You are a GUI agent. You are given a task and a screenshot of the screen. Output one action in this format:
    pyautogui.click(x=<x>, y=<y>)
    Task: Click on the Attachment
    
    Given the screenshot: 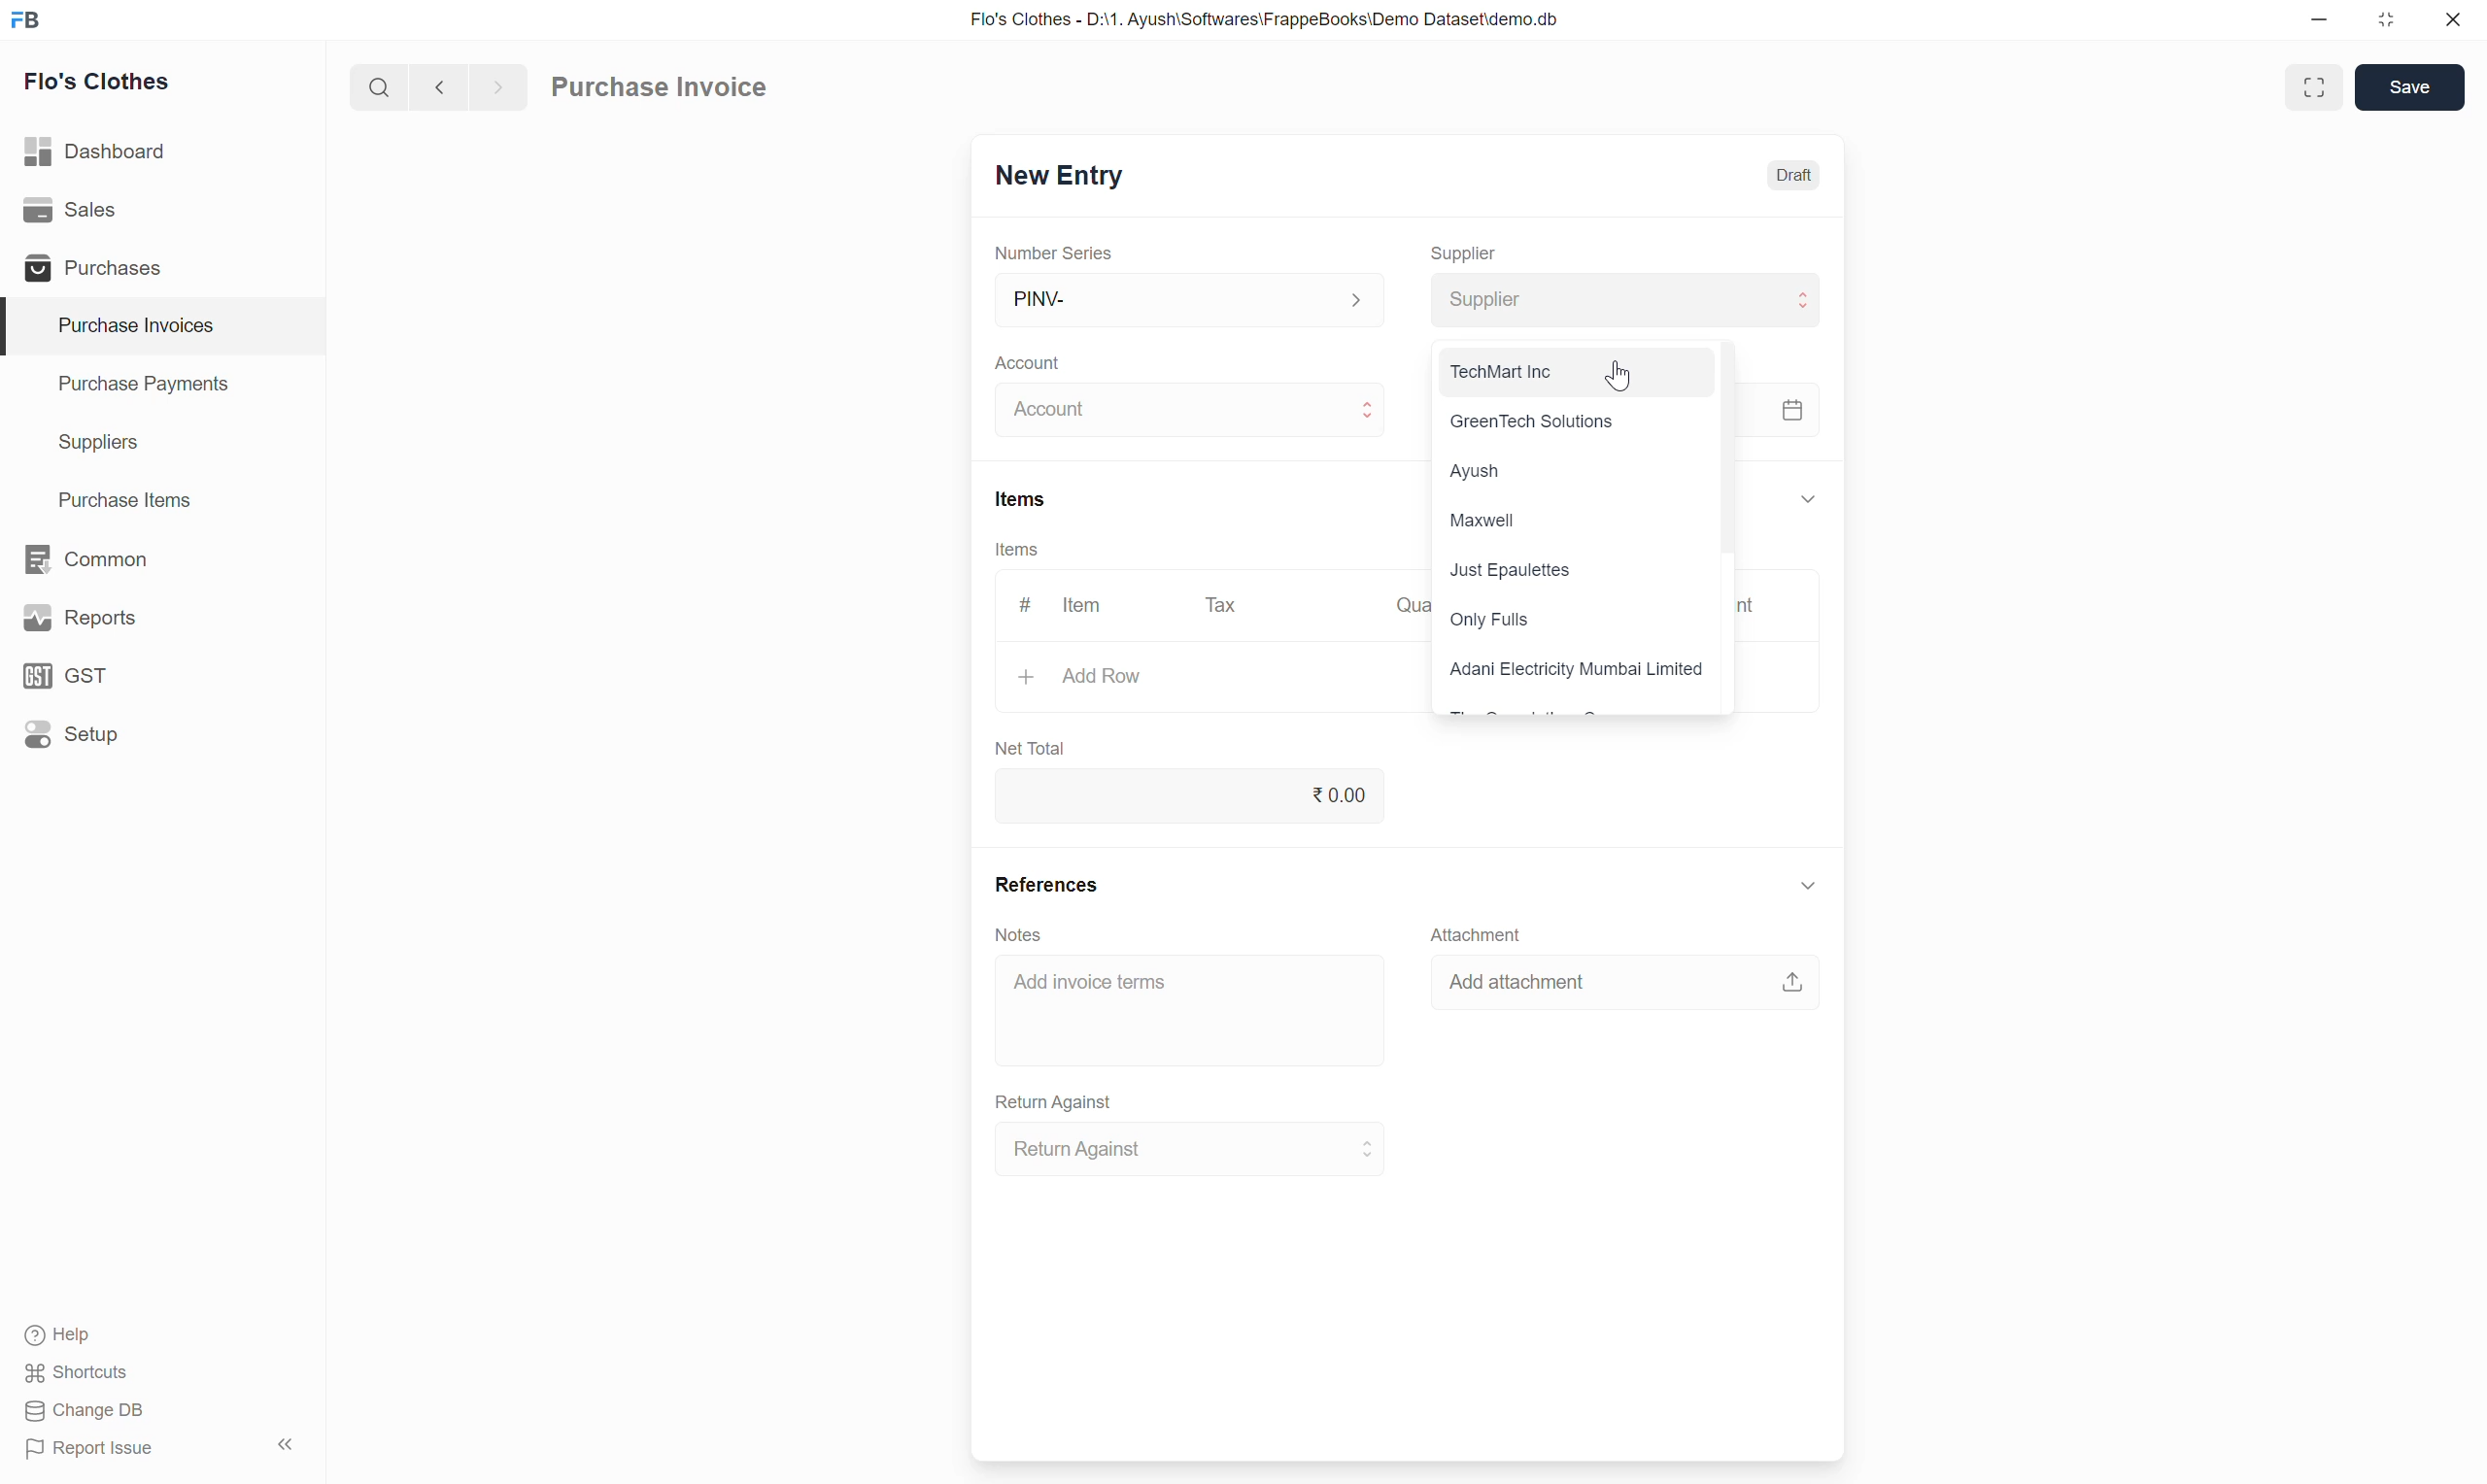 What is the action you would take?
    pyautogui.click(x=1477, y=935)
    